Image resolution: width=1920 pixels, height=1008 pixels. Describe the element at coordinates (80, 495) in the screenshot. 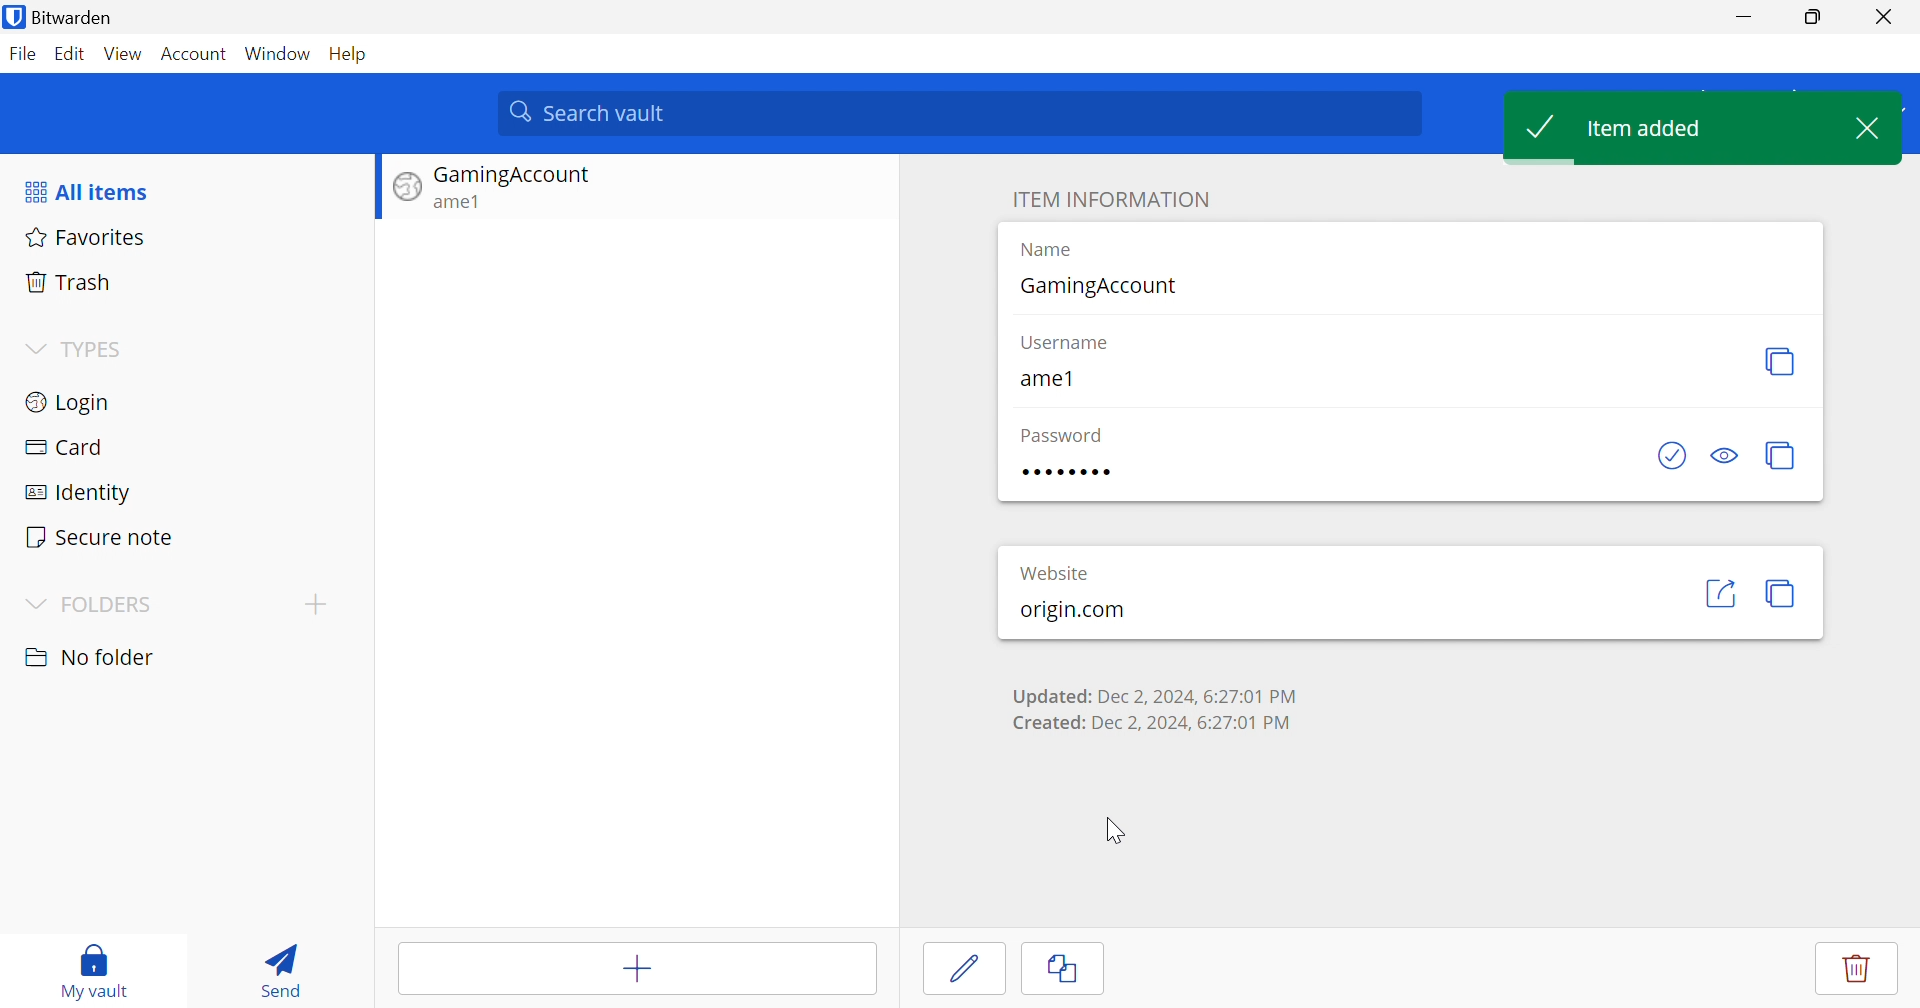

I see `Identity` at that location.